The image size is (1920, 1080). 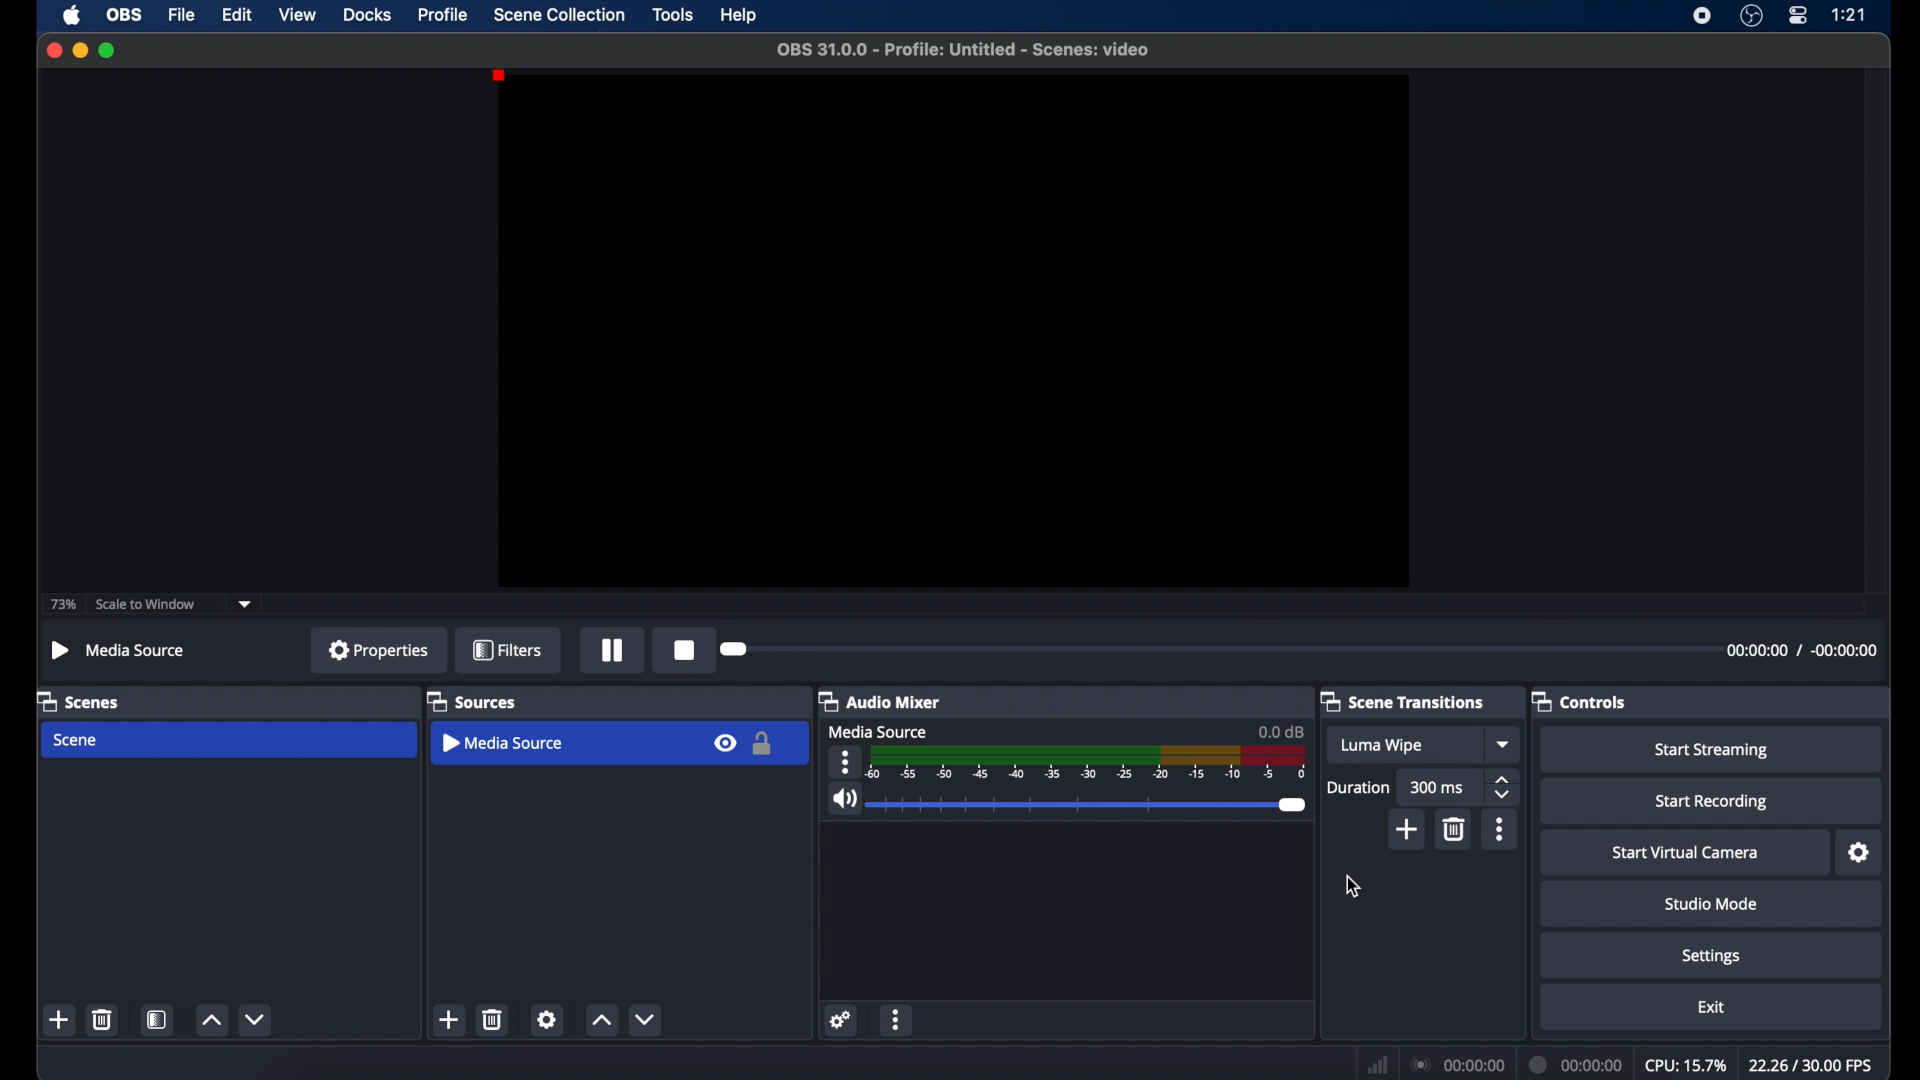 What do you see at coordinates (1357, 788) in the screenshot?
I see `duration` at bounding box center [1357, 788].